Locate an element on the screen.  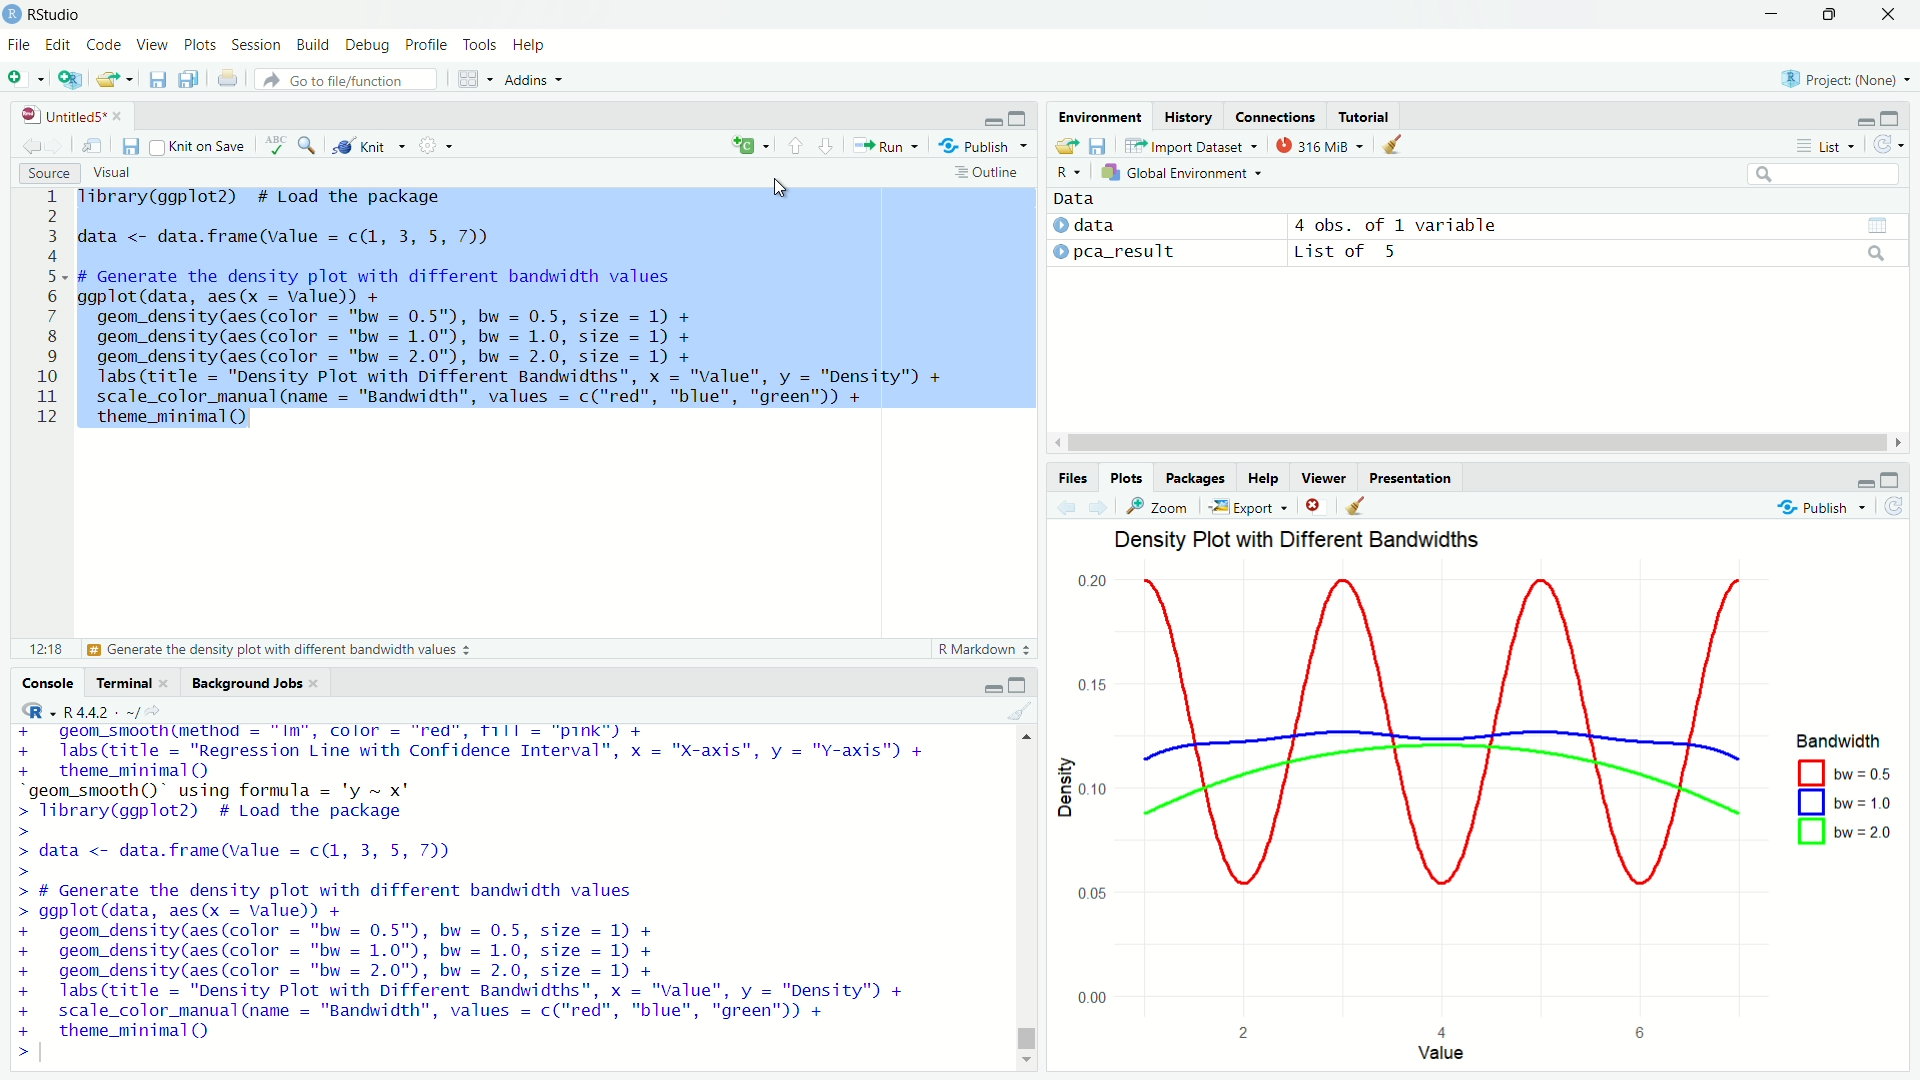
Previous plot is located at coordinates (1066, 507).